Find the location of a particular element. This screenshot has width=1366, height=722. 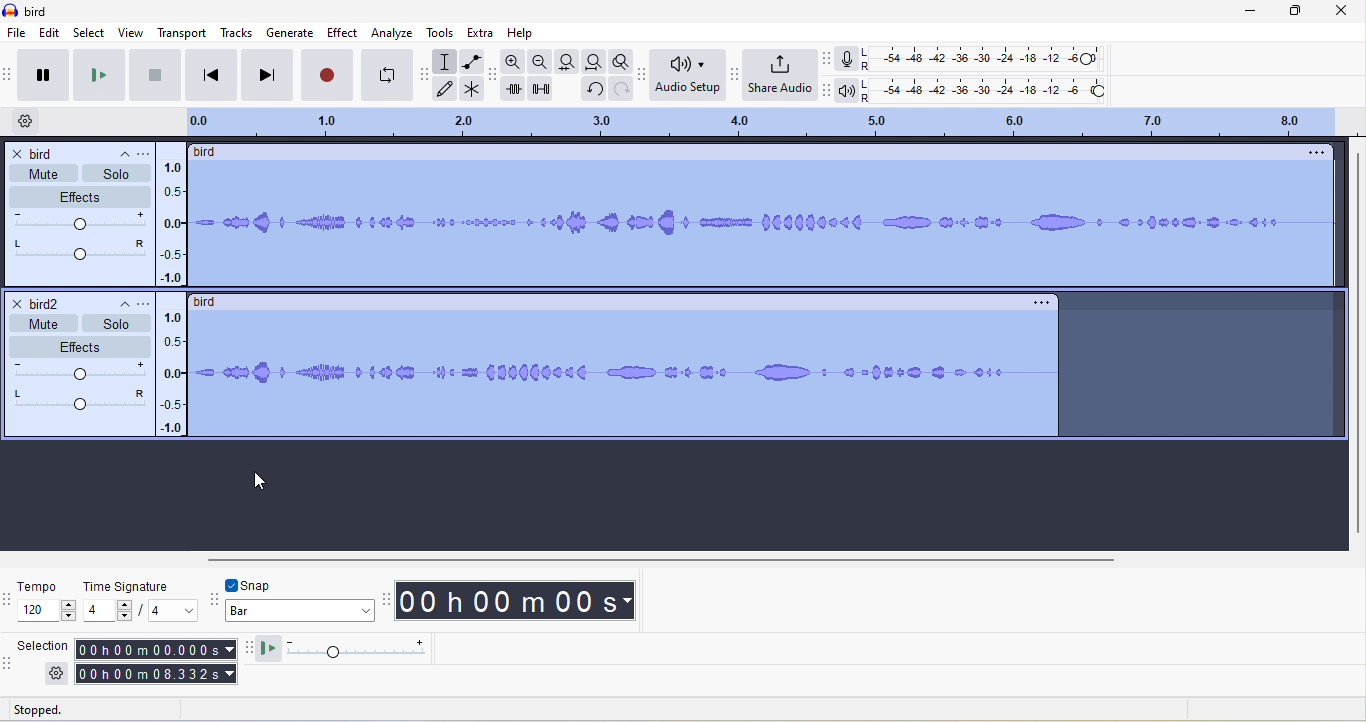

stopped is located at coordinates (54, 710).